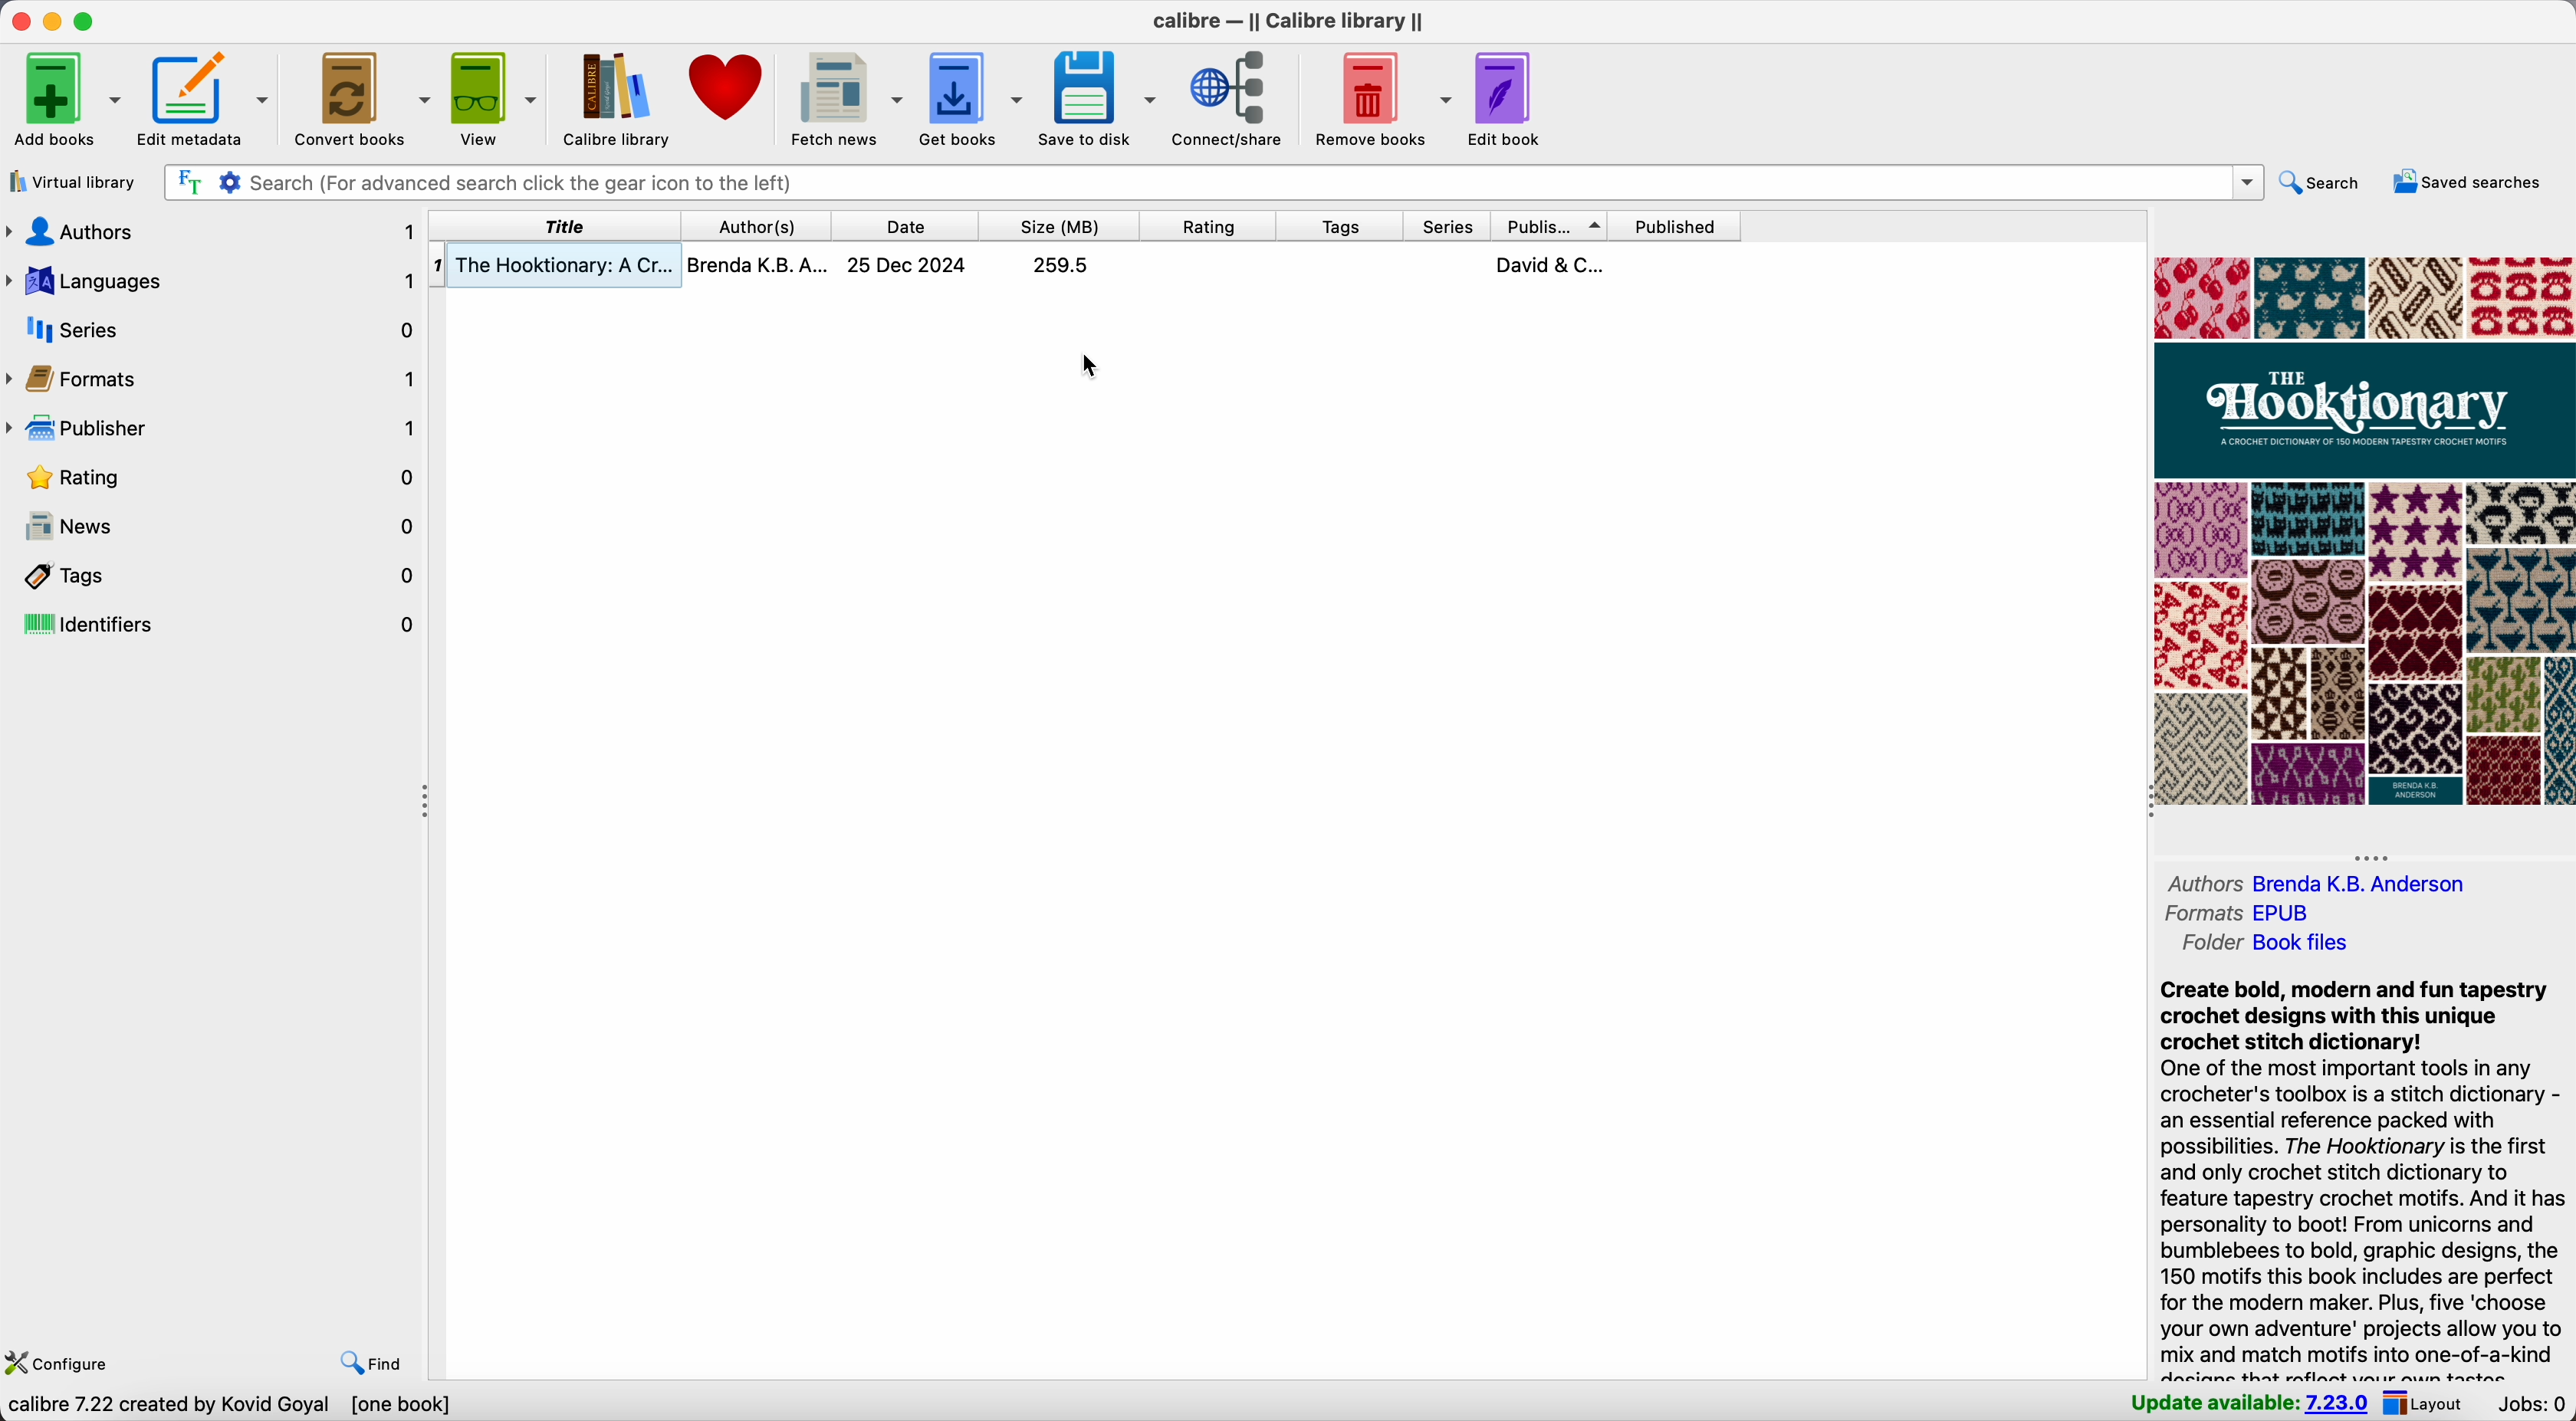  Describe the element at coordinates (214, 329) in the screenshot. I see `series` at that location.